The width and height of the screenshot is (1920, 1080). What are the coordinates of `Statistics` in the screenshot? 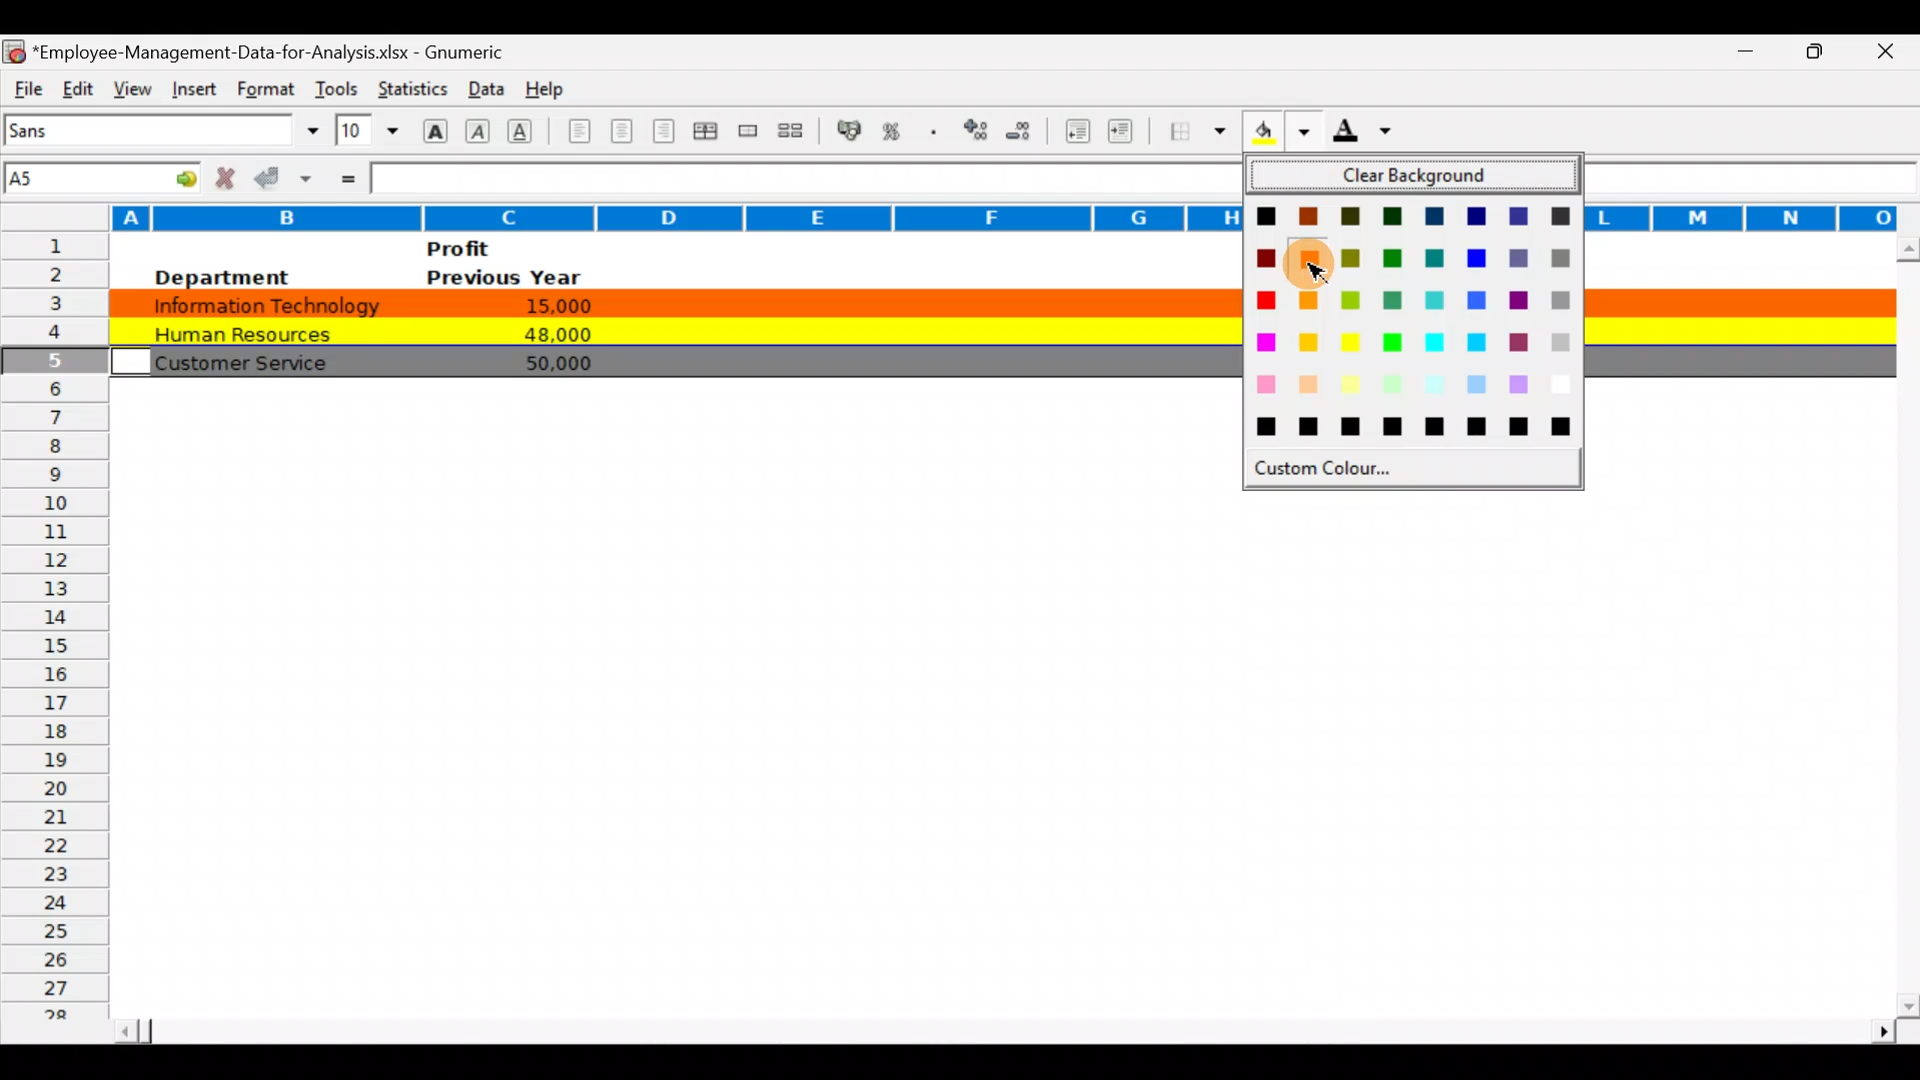 It's located at (410, 84).